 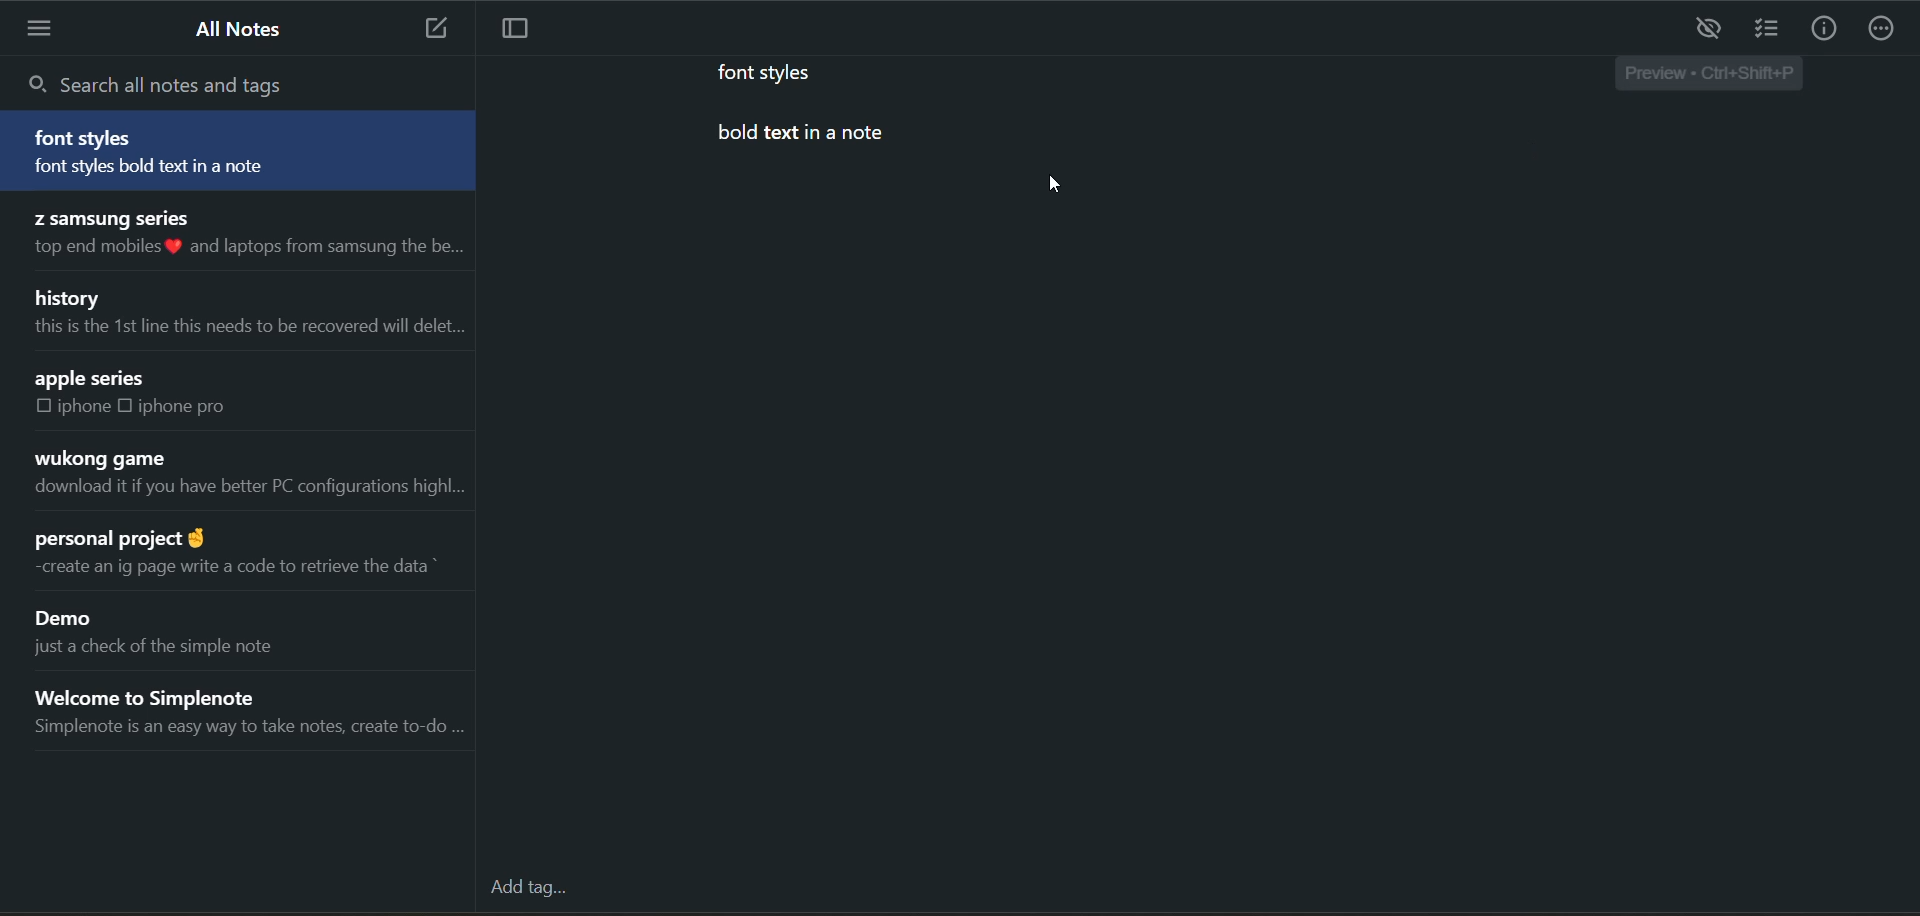 What do you see at coordinates (230, 566) in the screenshot?
I see `~create an ig page write a code to retrieve the data *` at bounding box center [230, 566].